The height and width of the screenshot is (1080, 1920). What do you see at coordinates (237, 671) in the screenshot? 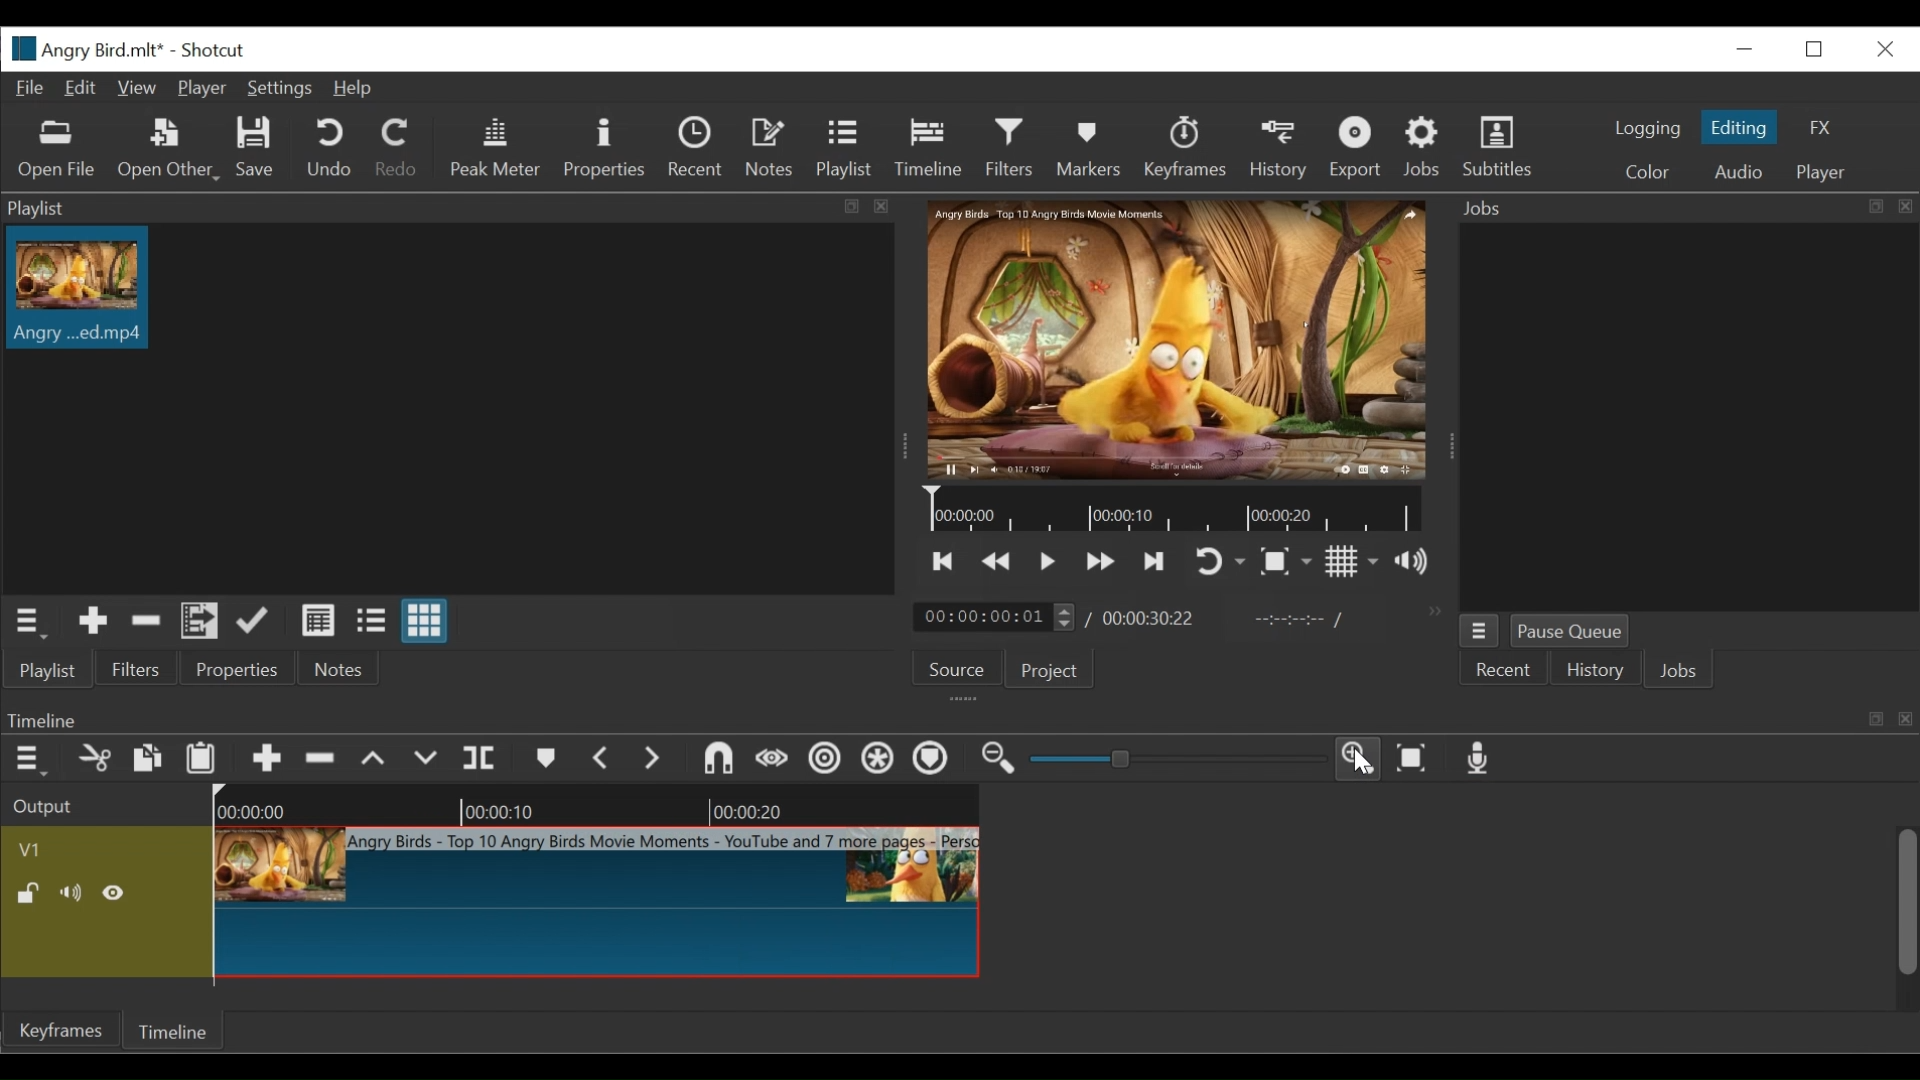
I see `Properties` at bounding box center [237, 671].